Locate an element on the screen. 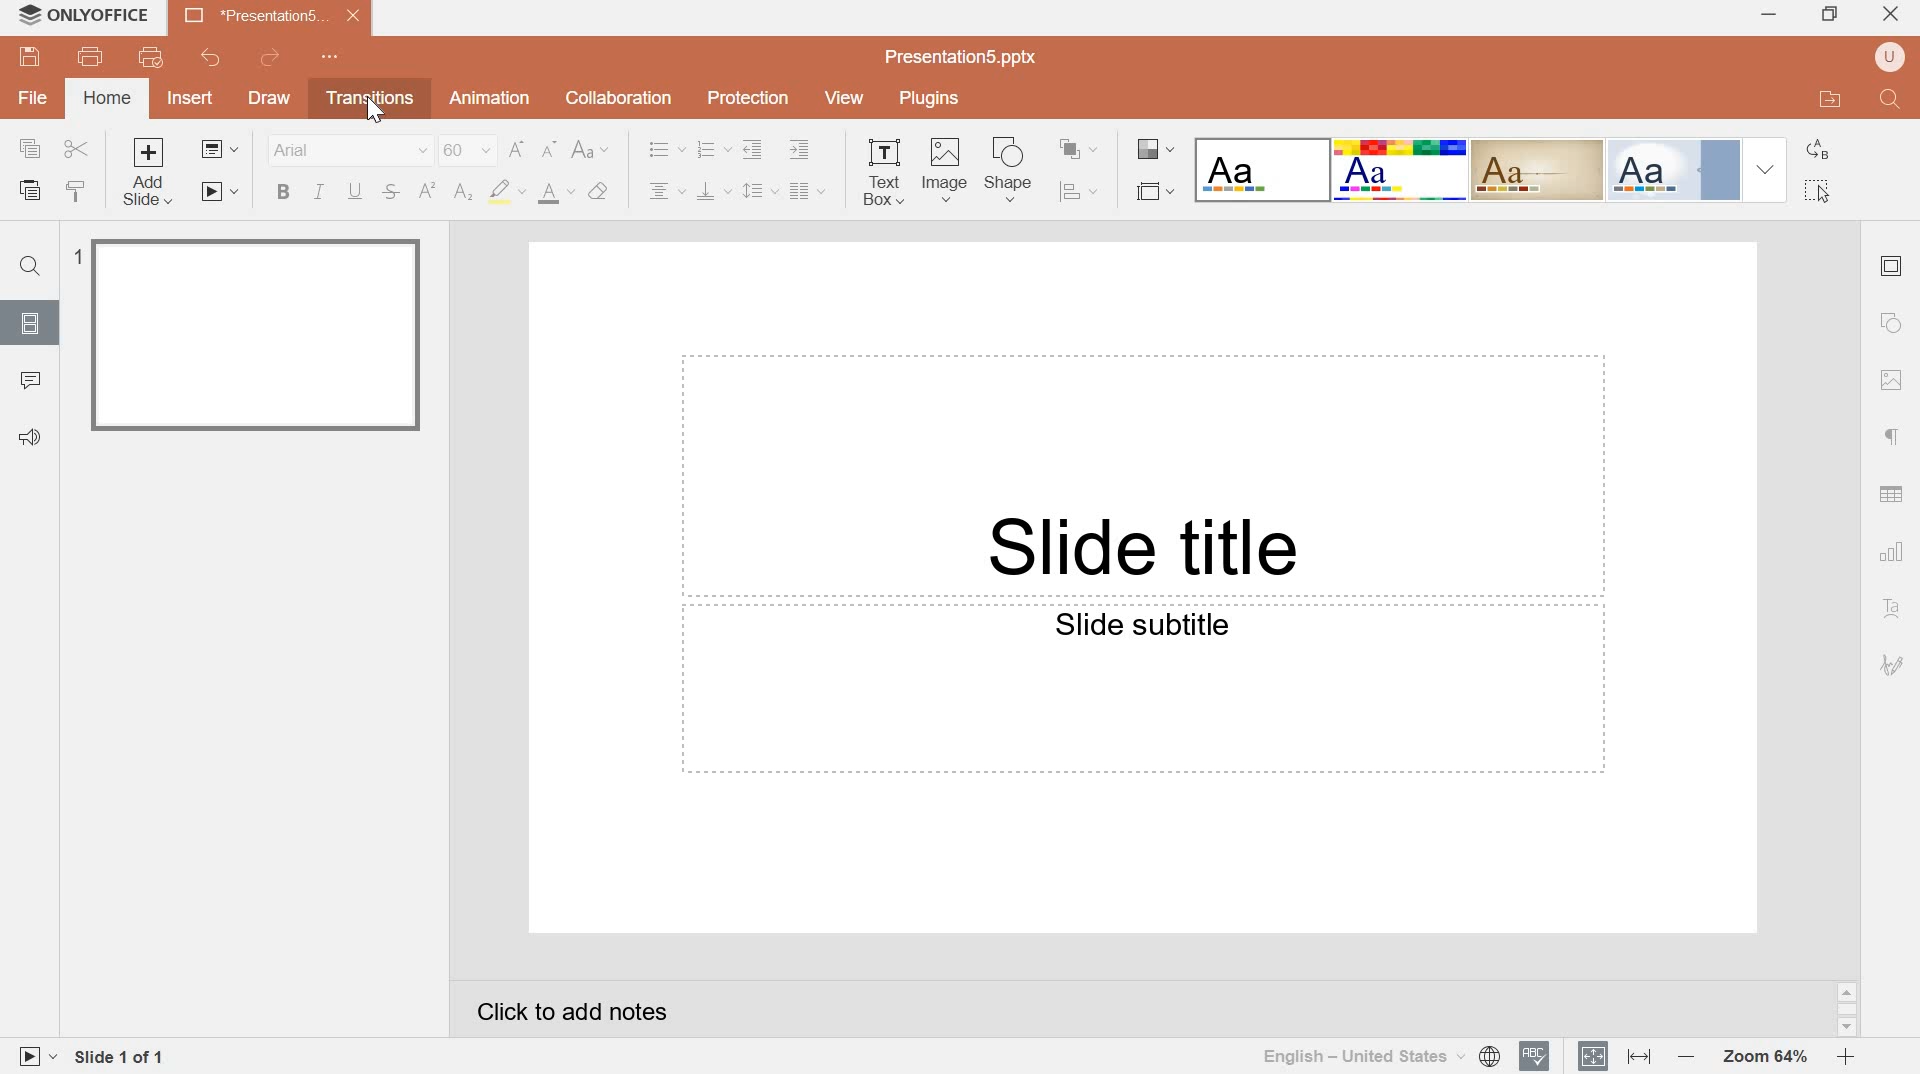 Image resolution: width=1920 pixels, height=1074 pixels. user is located at coordinates (1892, 58).